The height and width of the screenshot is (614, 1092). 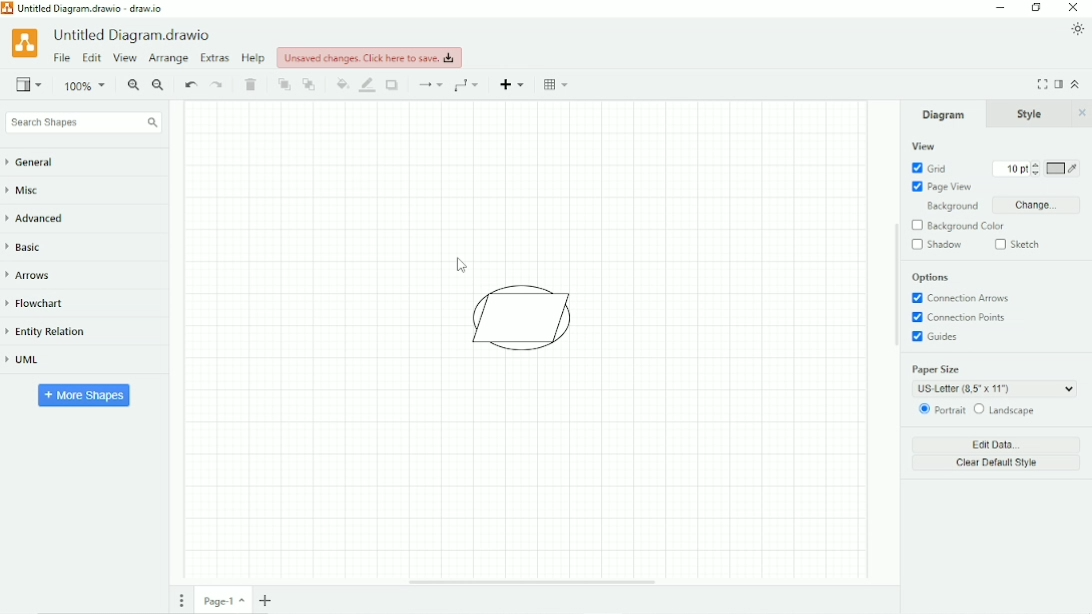 I want to click on More shapes, so click(x=85, y=394).